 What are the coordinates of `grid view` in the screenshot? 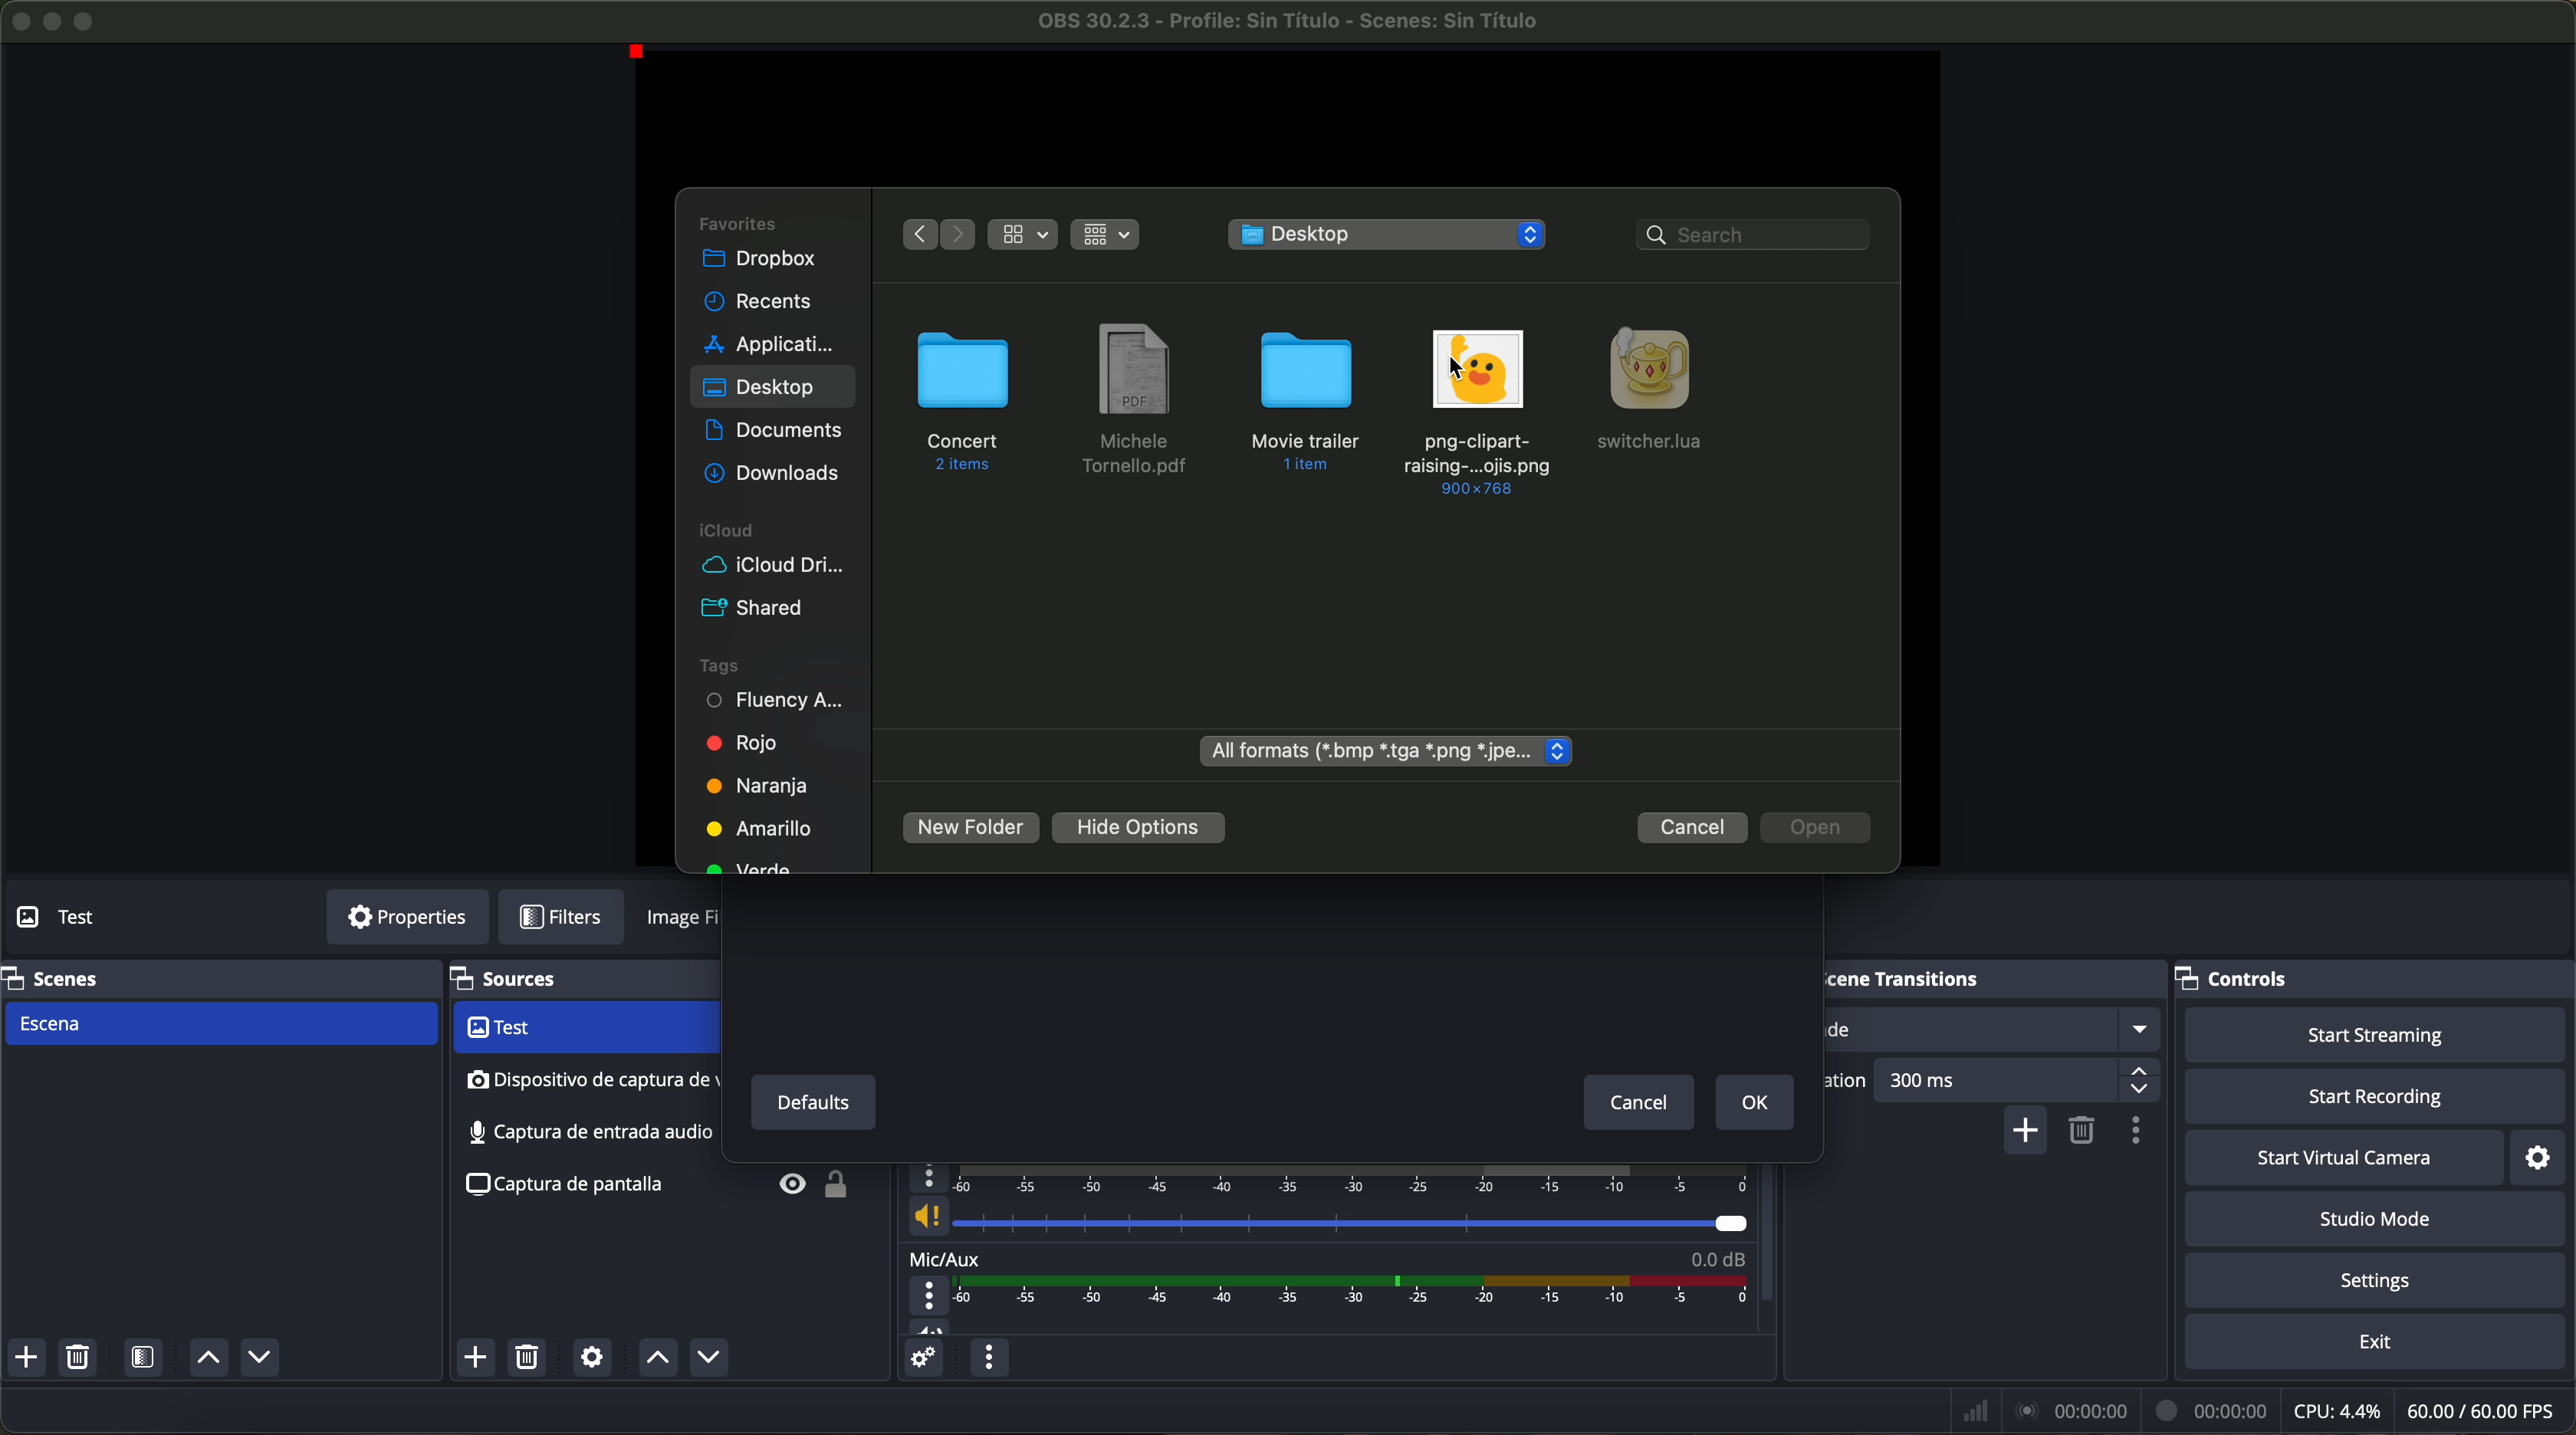 It's located at (1106, 237).